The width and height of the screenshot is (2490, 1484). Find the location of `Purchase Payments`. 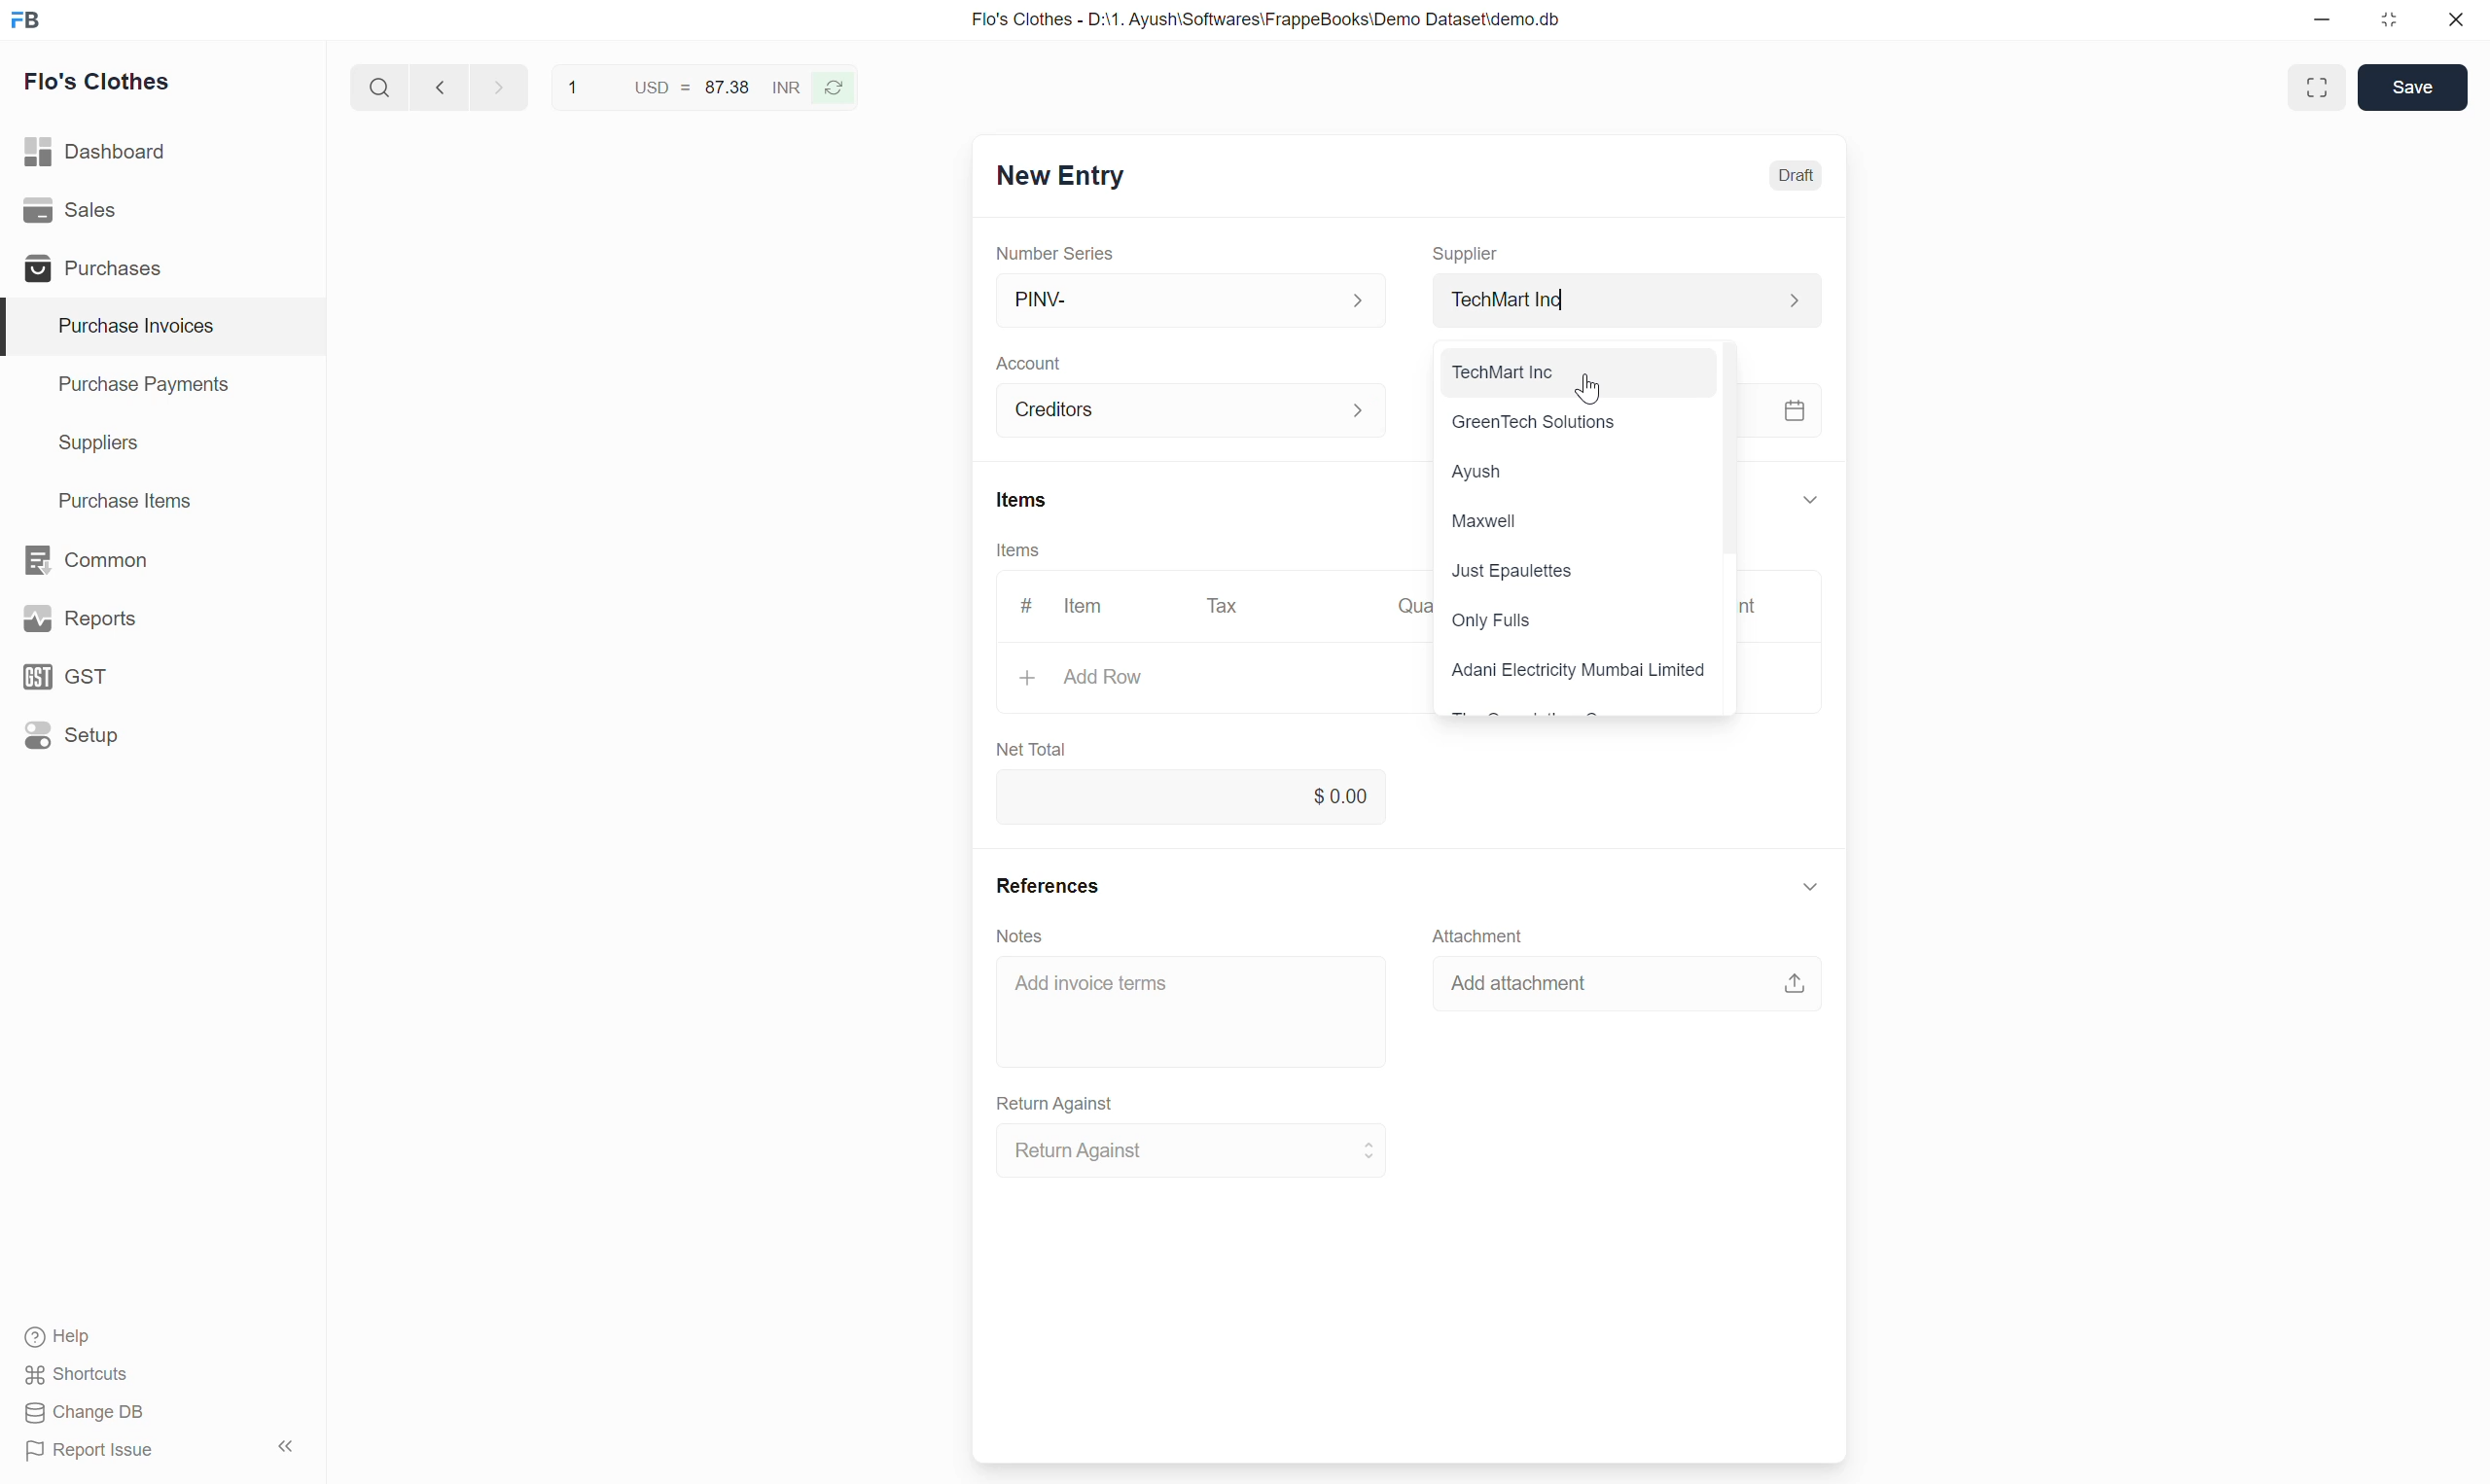

Purchase Payments is located at coordinates (142, 389).